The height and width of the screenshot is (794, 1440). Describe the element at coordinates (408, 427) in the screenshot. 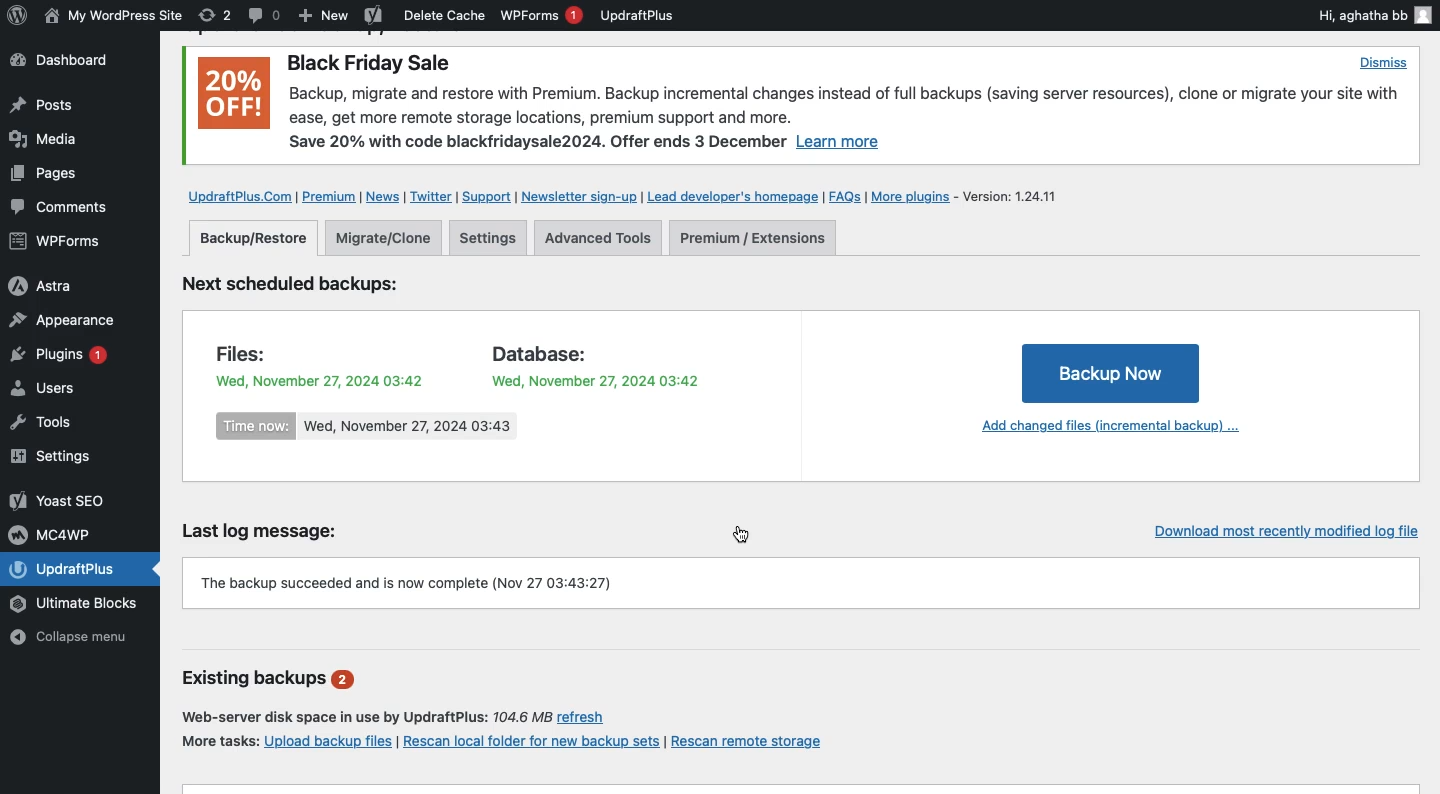

I see `Wed, November 27, 2024 03:43` at that location.